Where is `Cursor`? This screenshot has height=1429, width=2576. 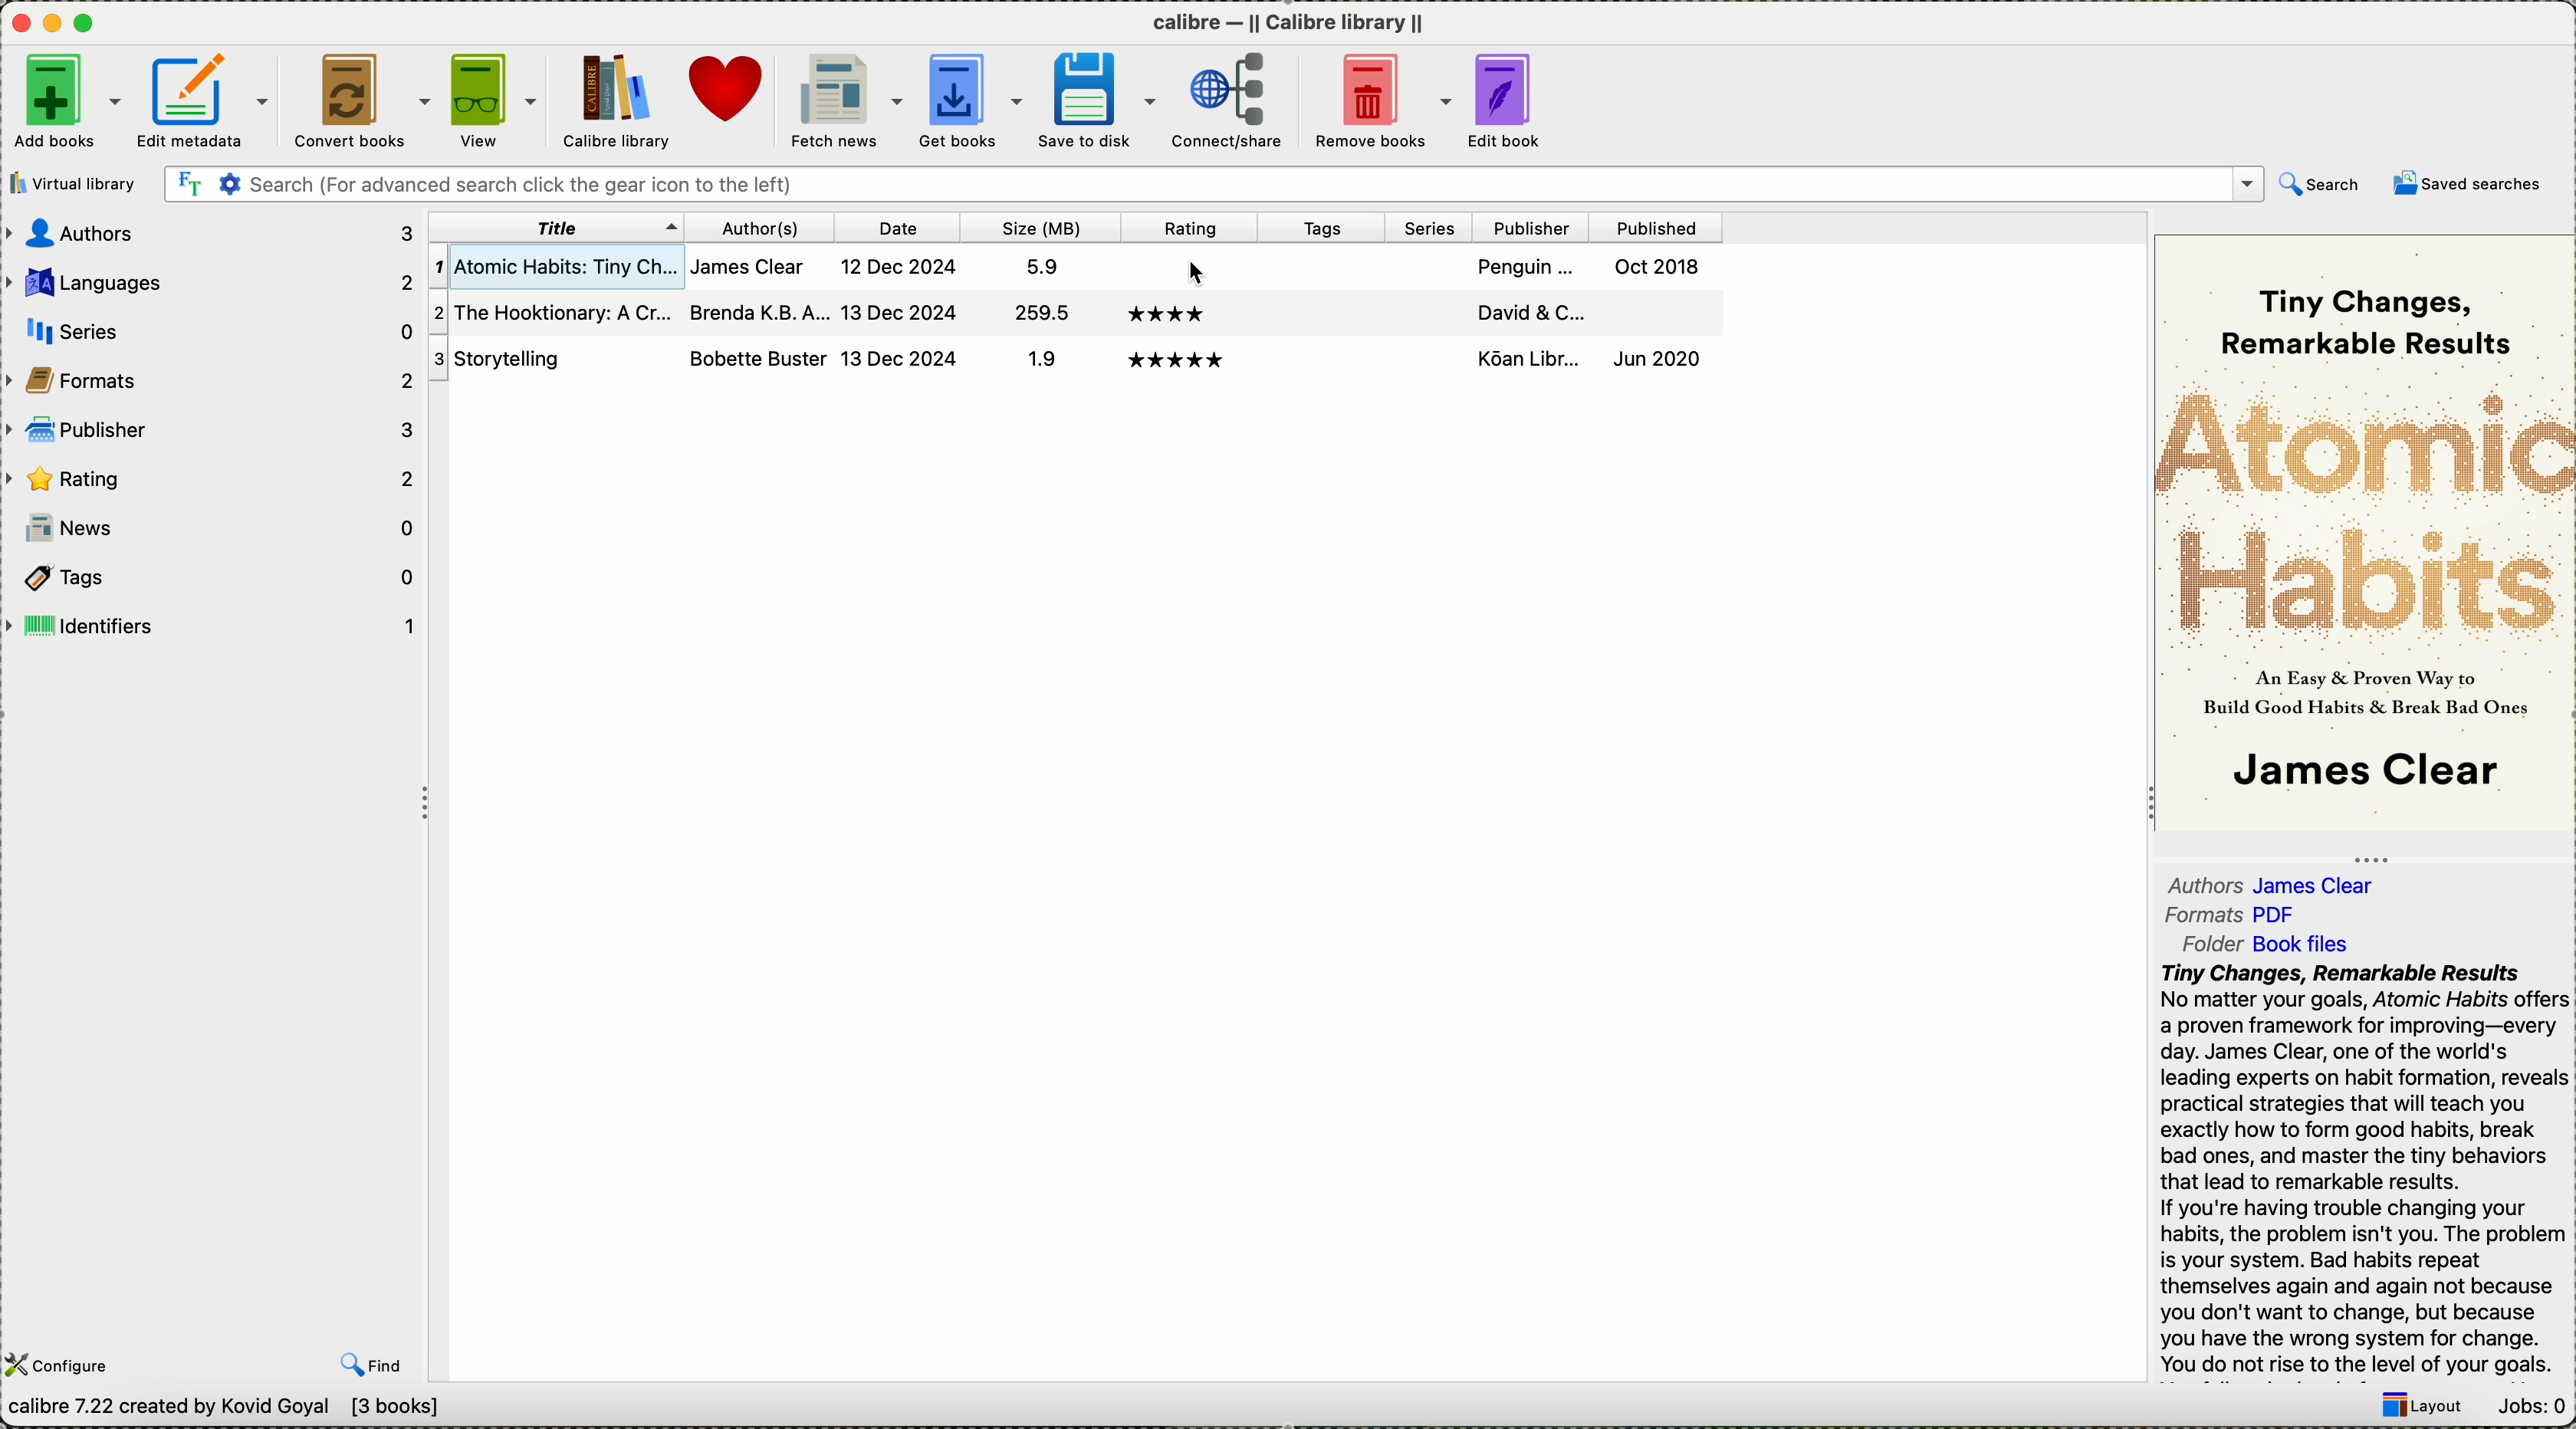 Cursor is located at coordinates (1211, 276).